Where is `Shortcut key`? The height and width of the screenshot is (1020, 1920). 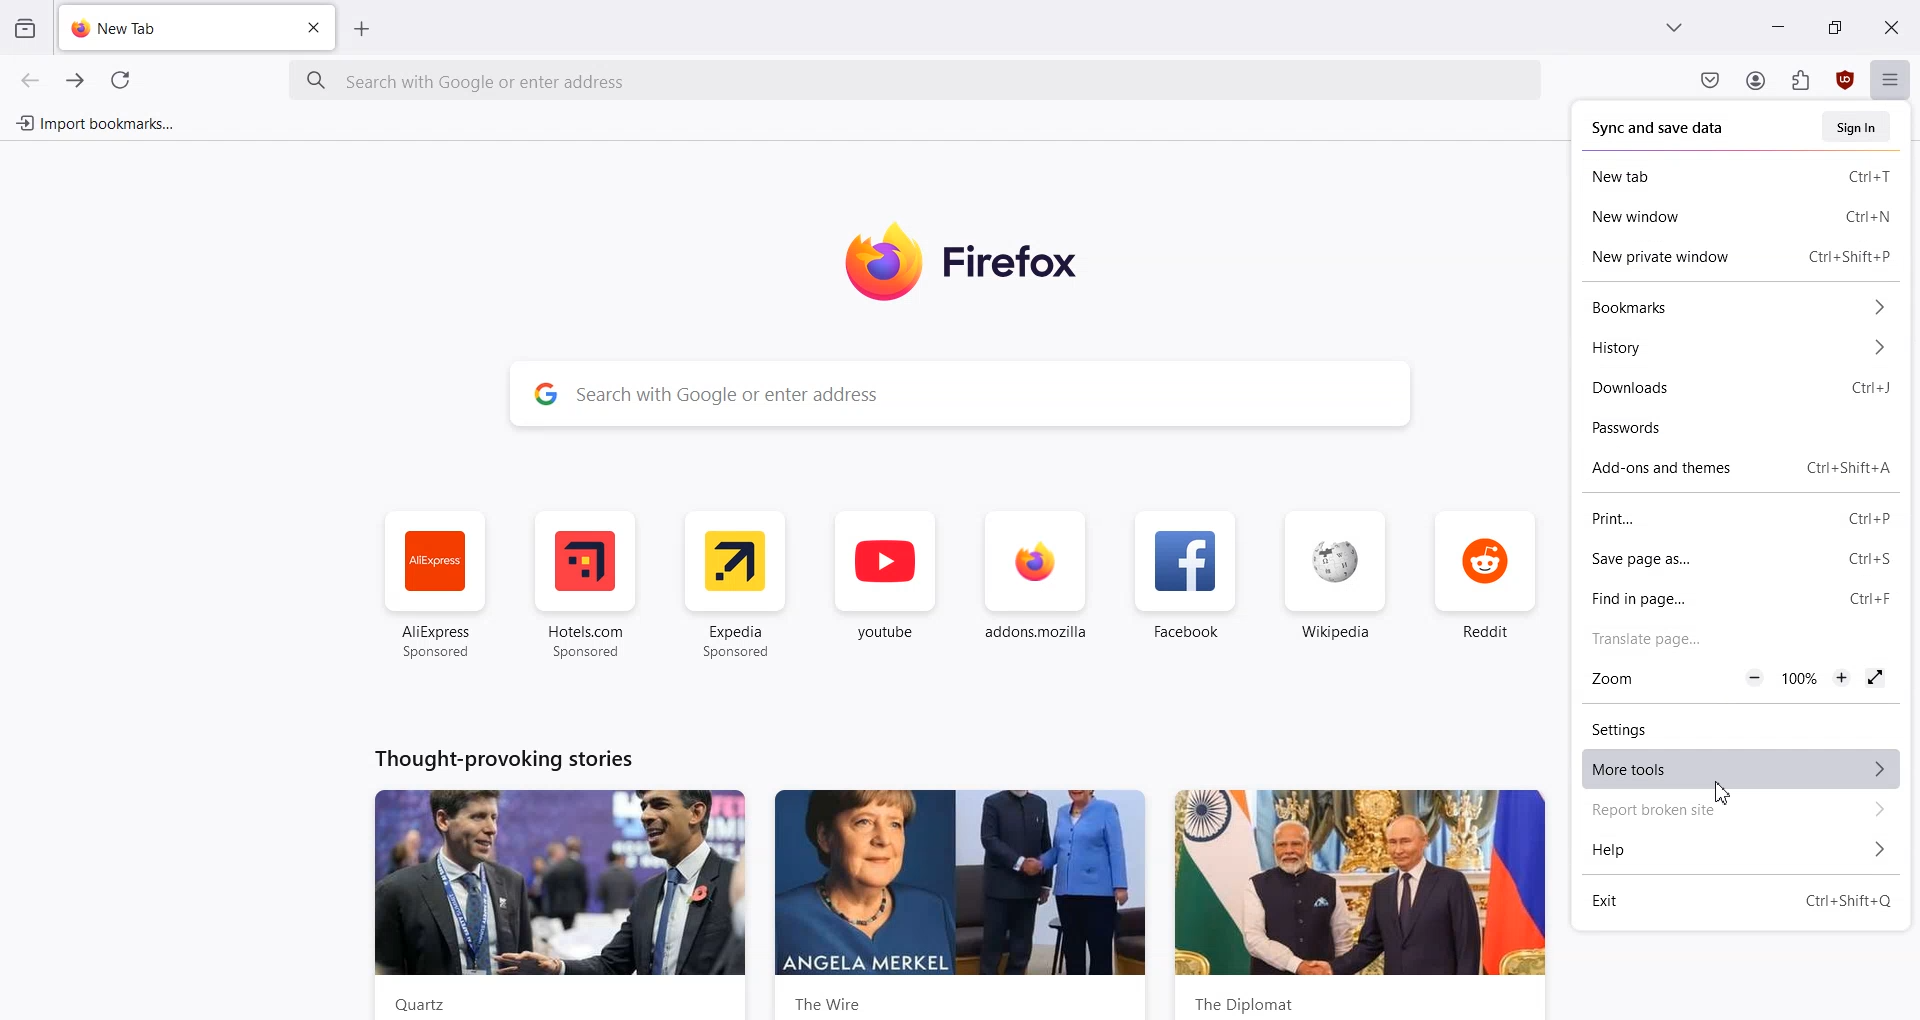
Shortcut key is located at coordinates (1847, 900).